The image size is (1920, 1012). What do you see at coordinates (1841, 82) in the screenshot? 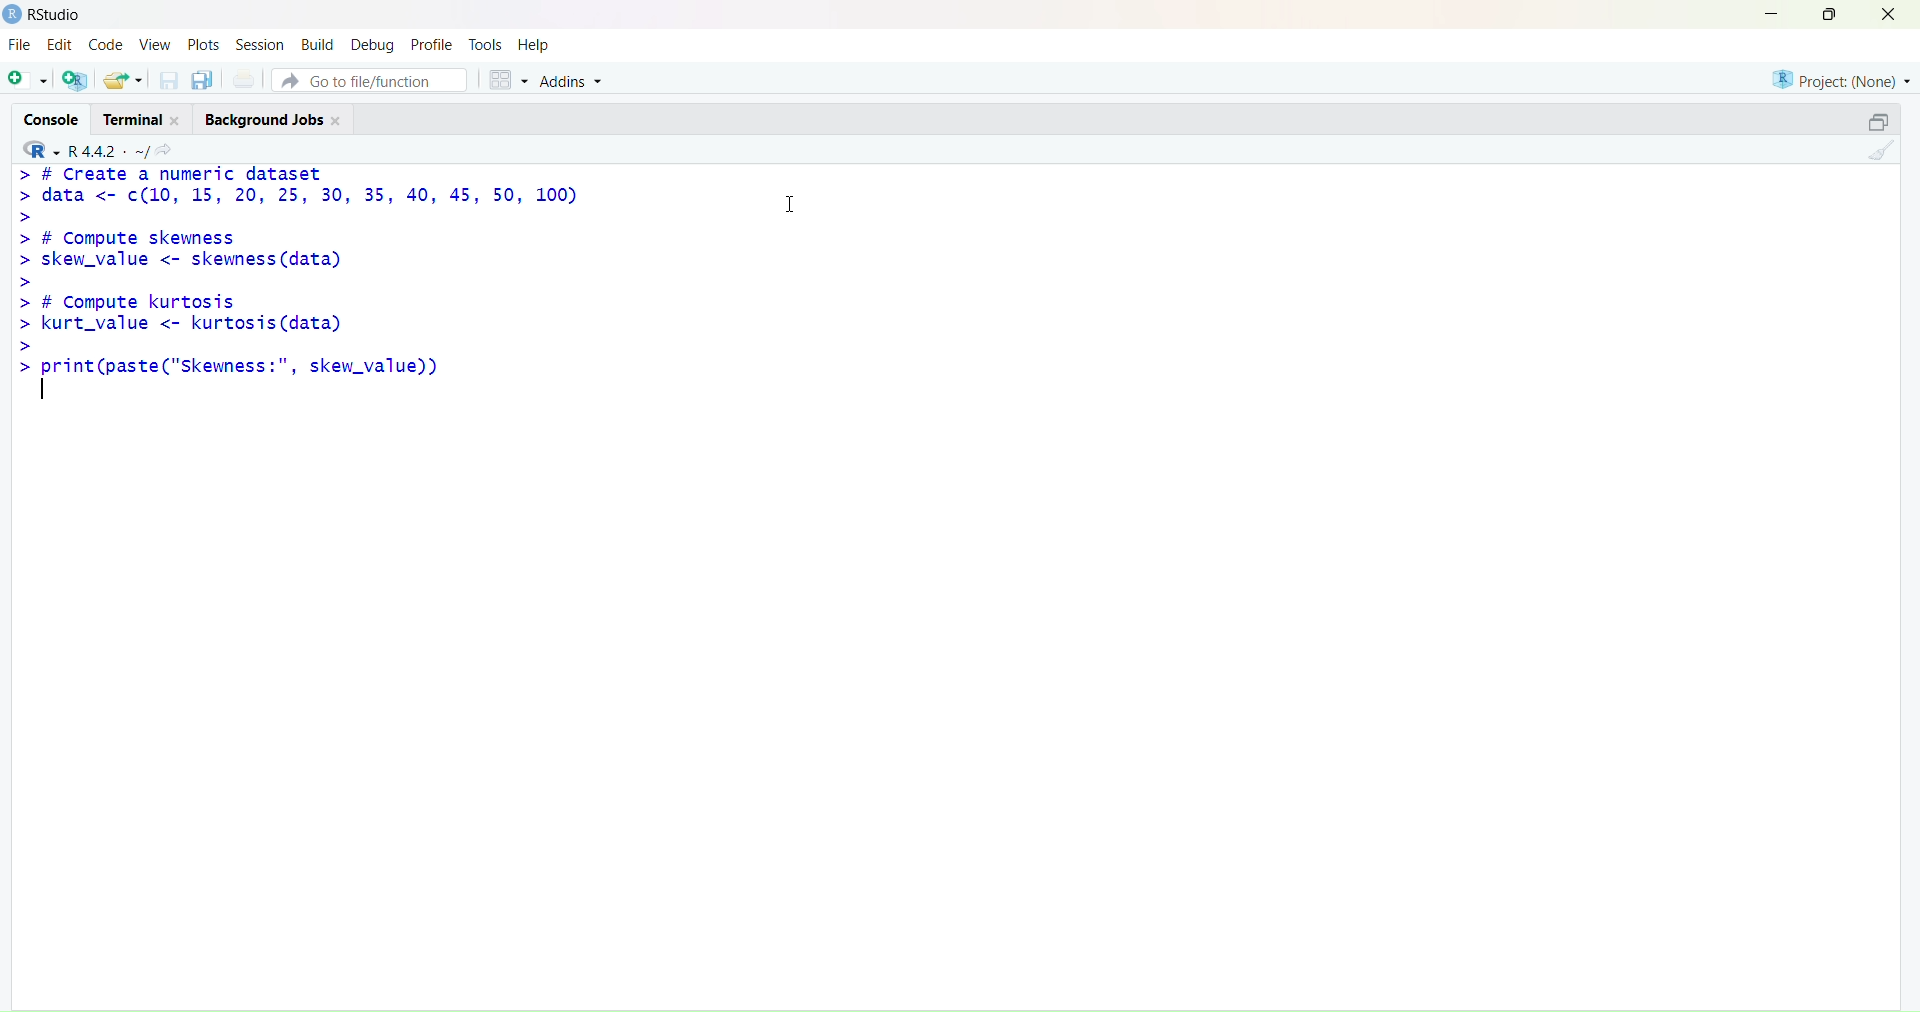
I see `Project (None)` at bounding box center [1841, 82].